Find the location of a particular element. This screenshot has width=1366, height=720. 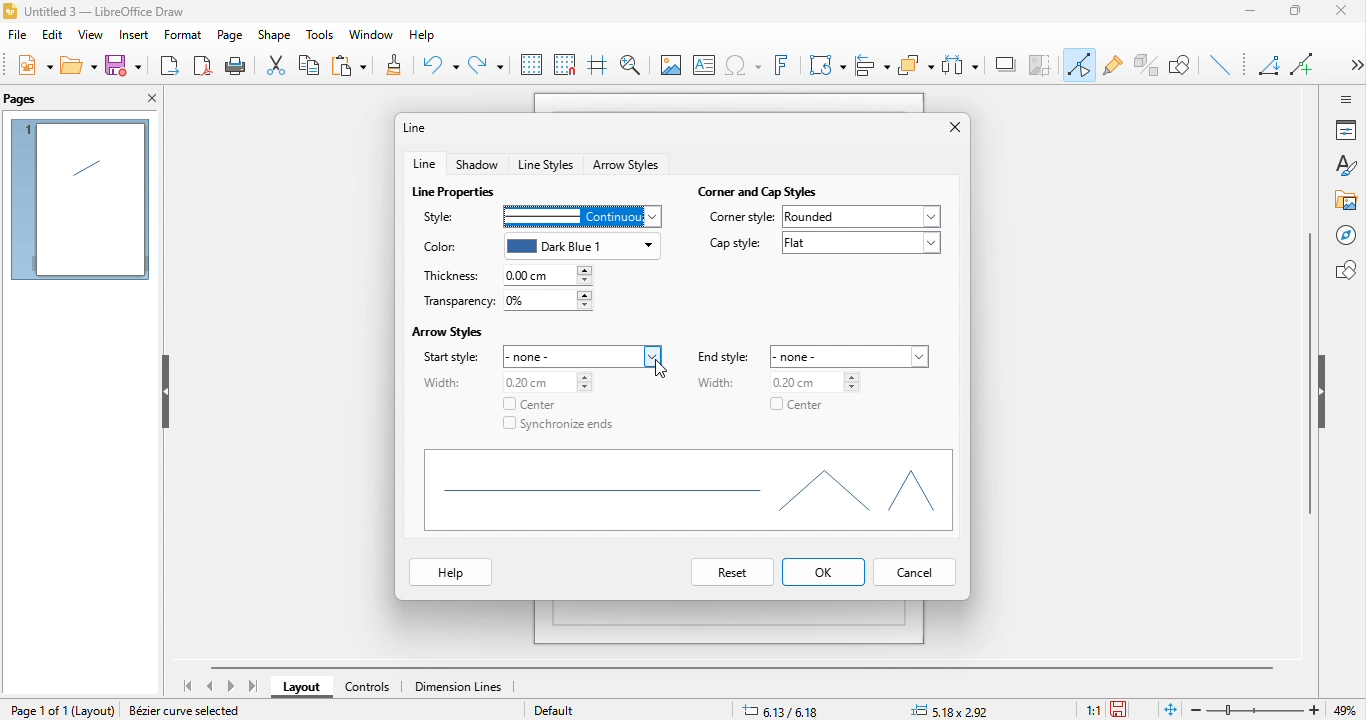

0.00 cm is located at coordinates (550, 275).